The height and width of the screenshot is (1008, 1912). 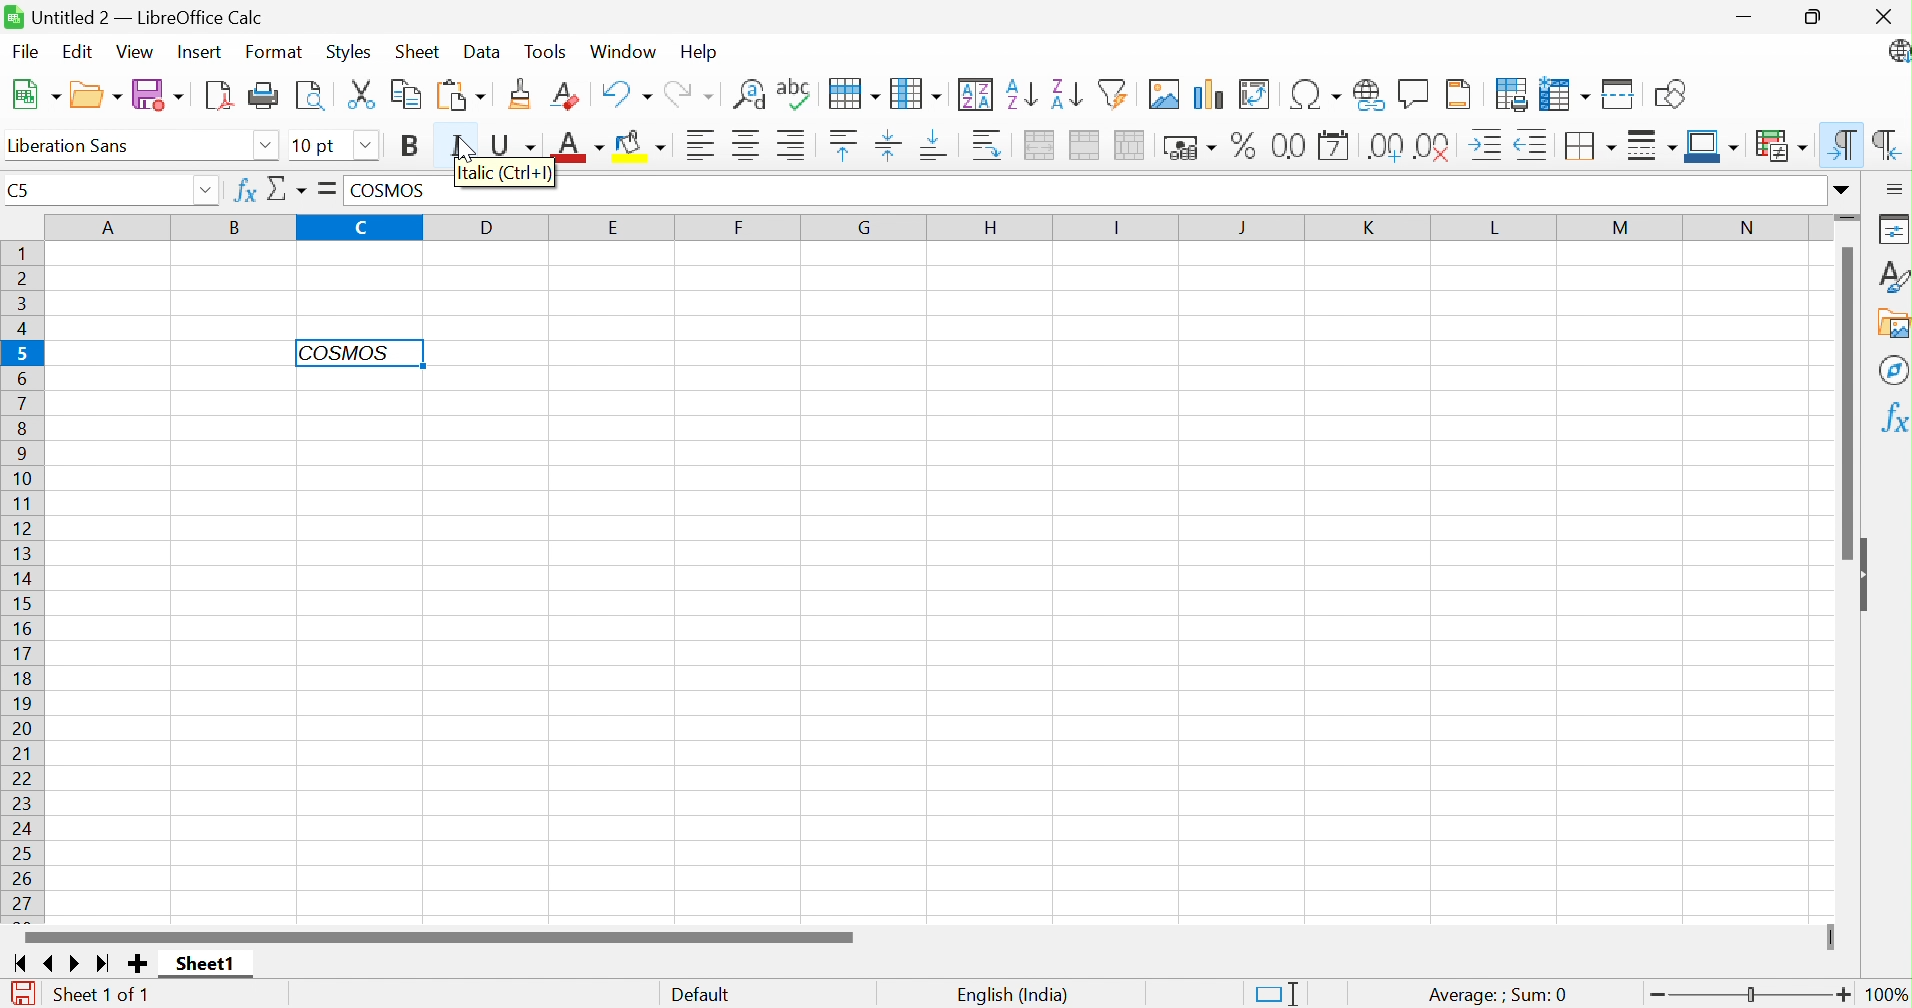 What do you see at coordinates (1019, 95) in the screenshot?
I see `Sort ascending` at bounding box center [1019, 95].